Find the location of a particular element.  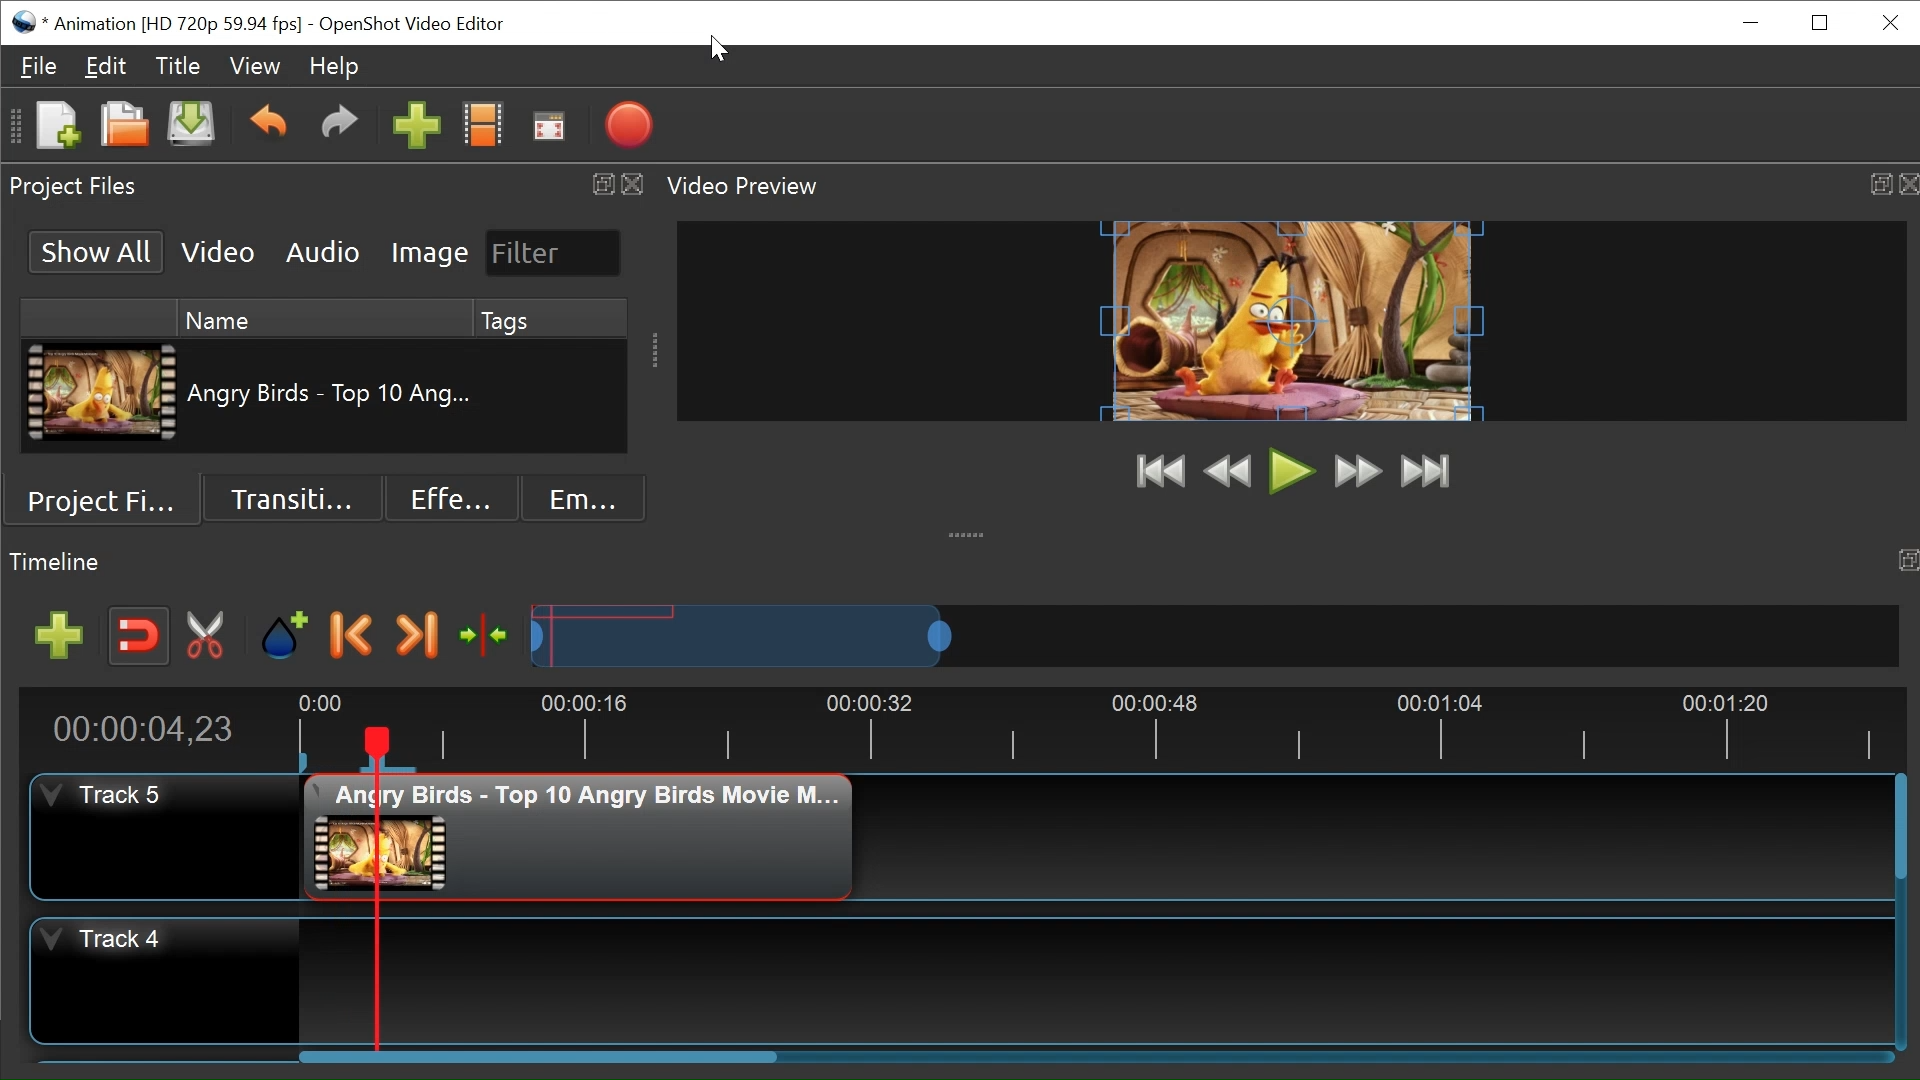

Center the timeline on the playhead is located at coordinates (488, 638).